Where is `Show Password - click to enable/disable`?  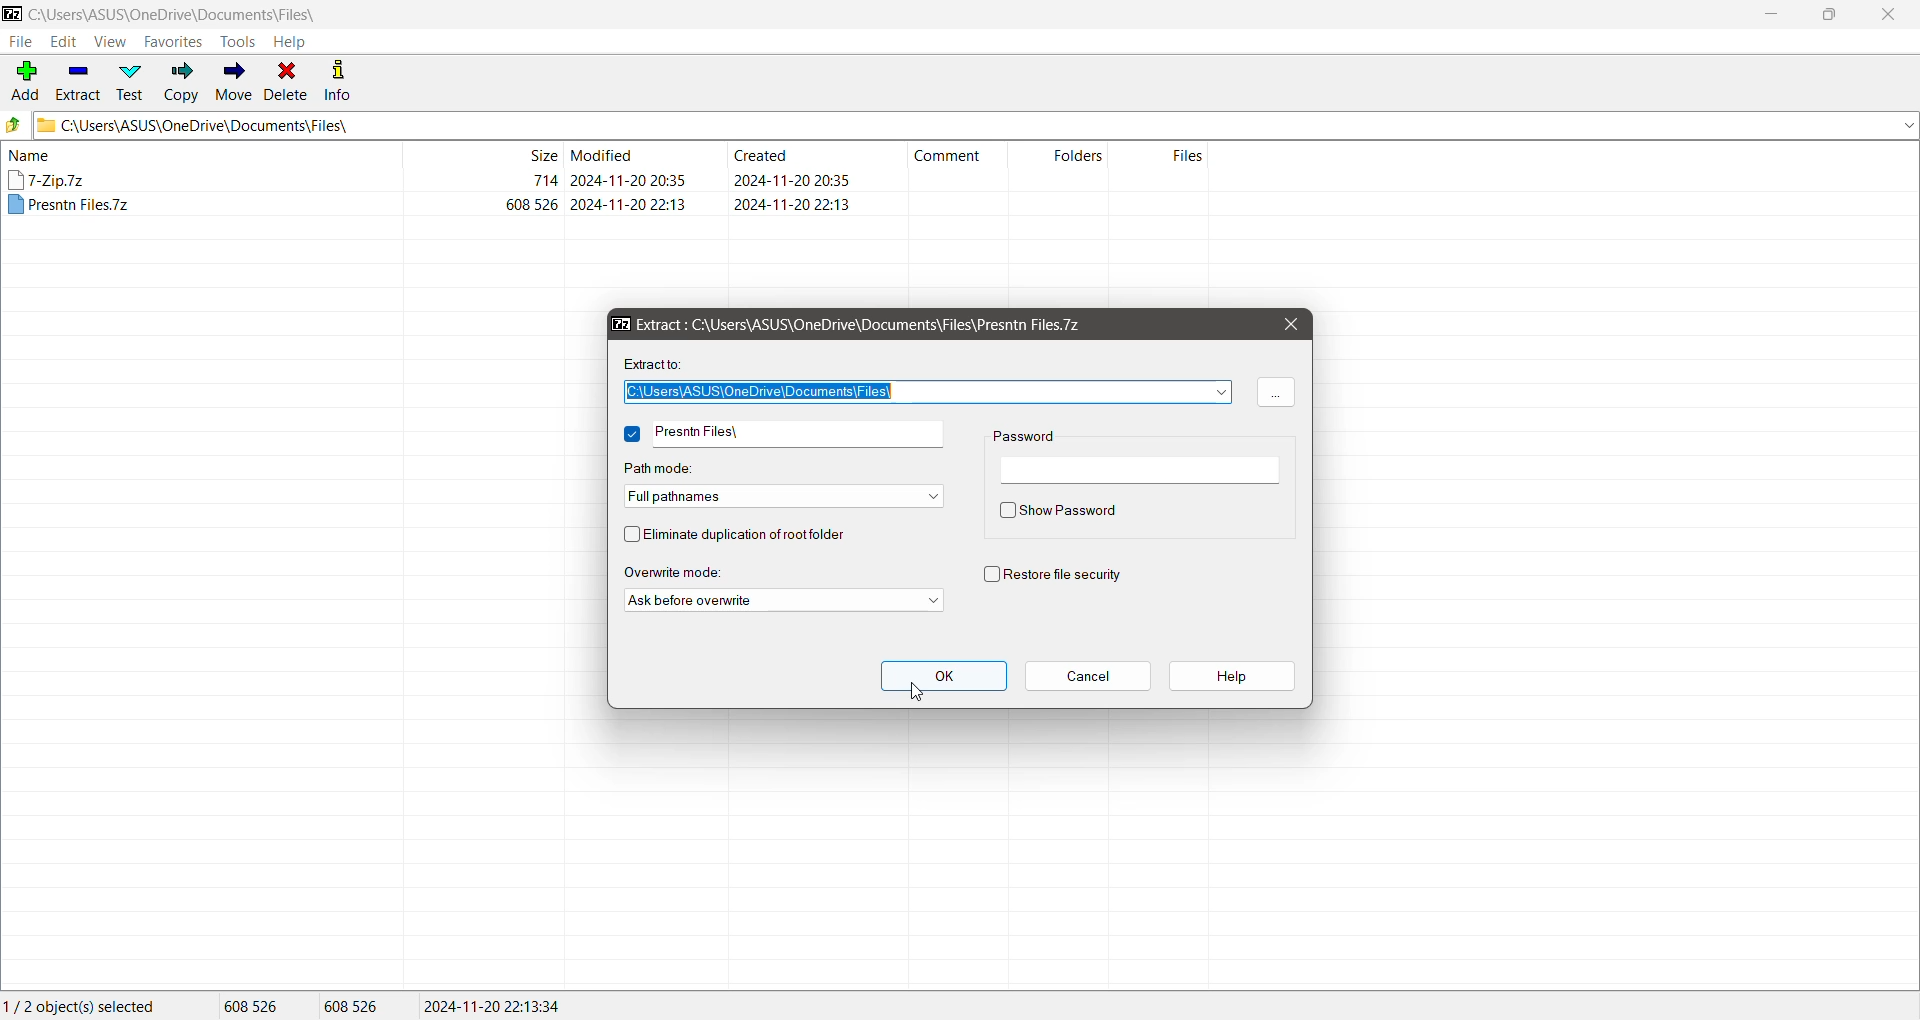 Show Password - click to enable/disable is located at coordinates (1058, 513).